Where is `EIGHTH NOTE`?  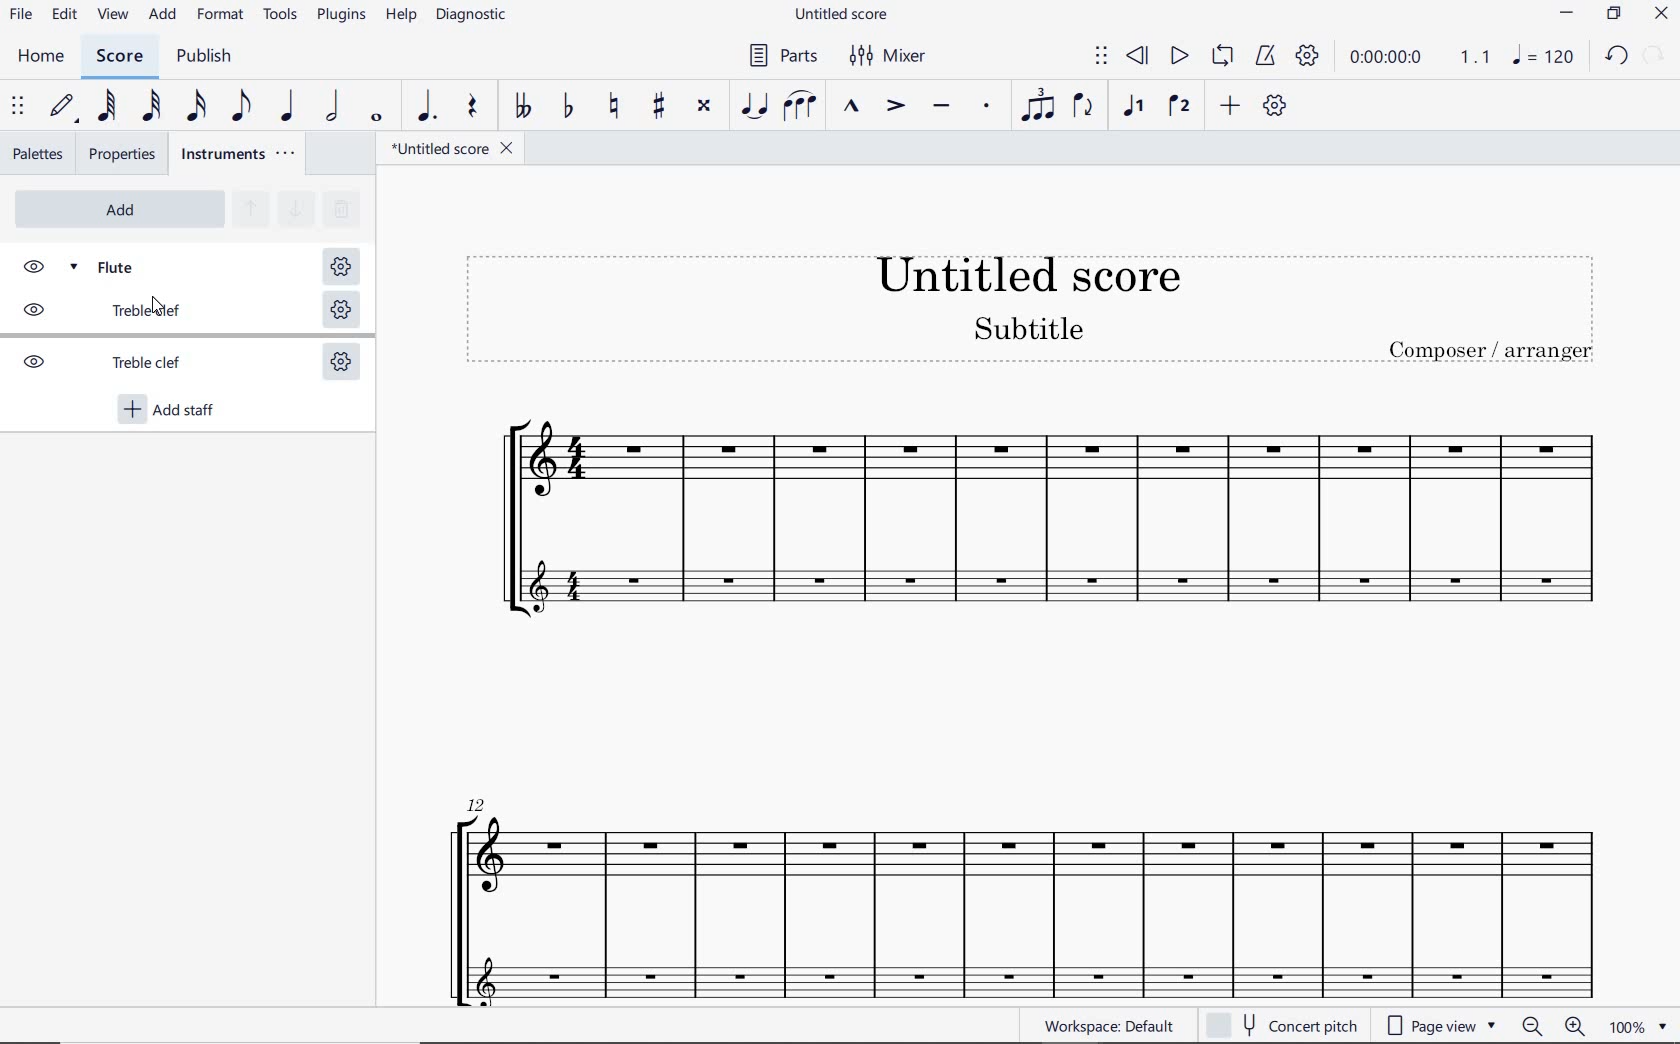 EIGHTH NOTE is located at coordinates (242, 107).